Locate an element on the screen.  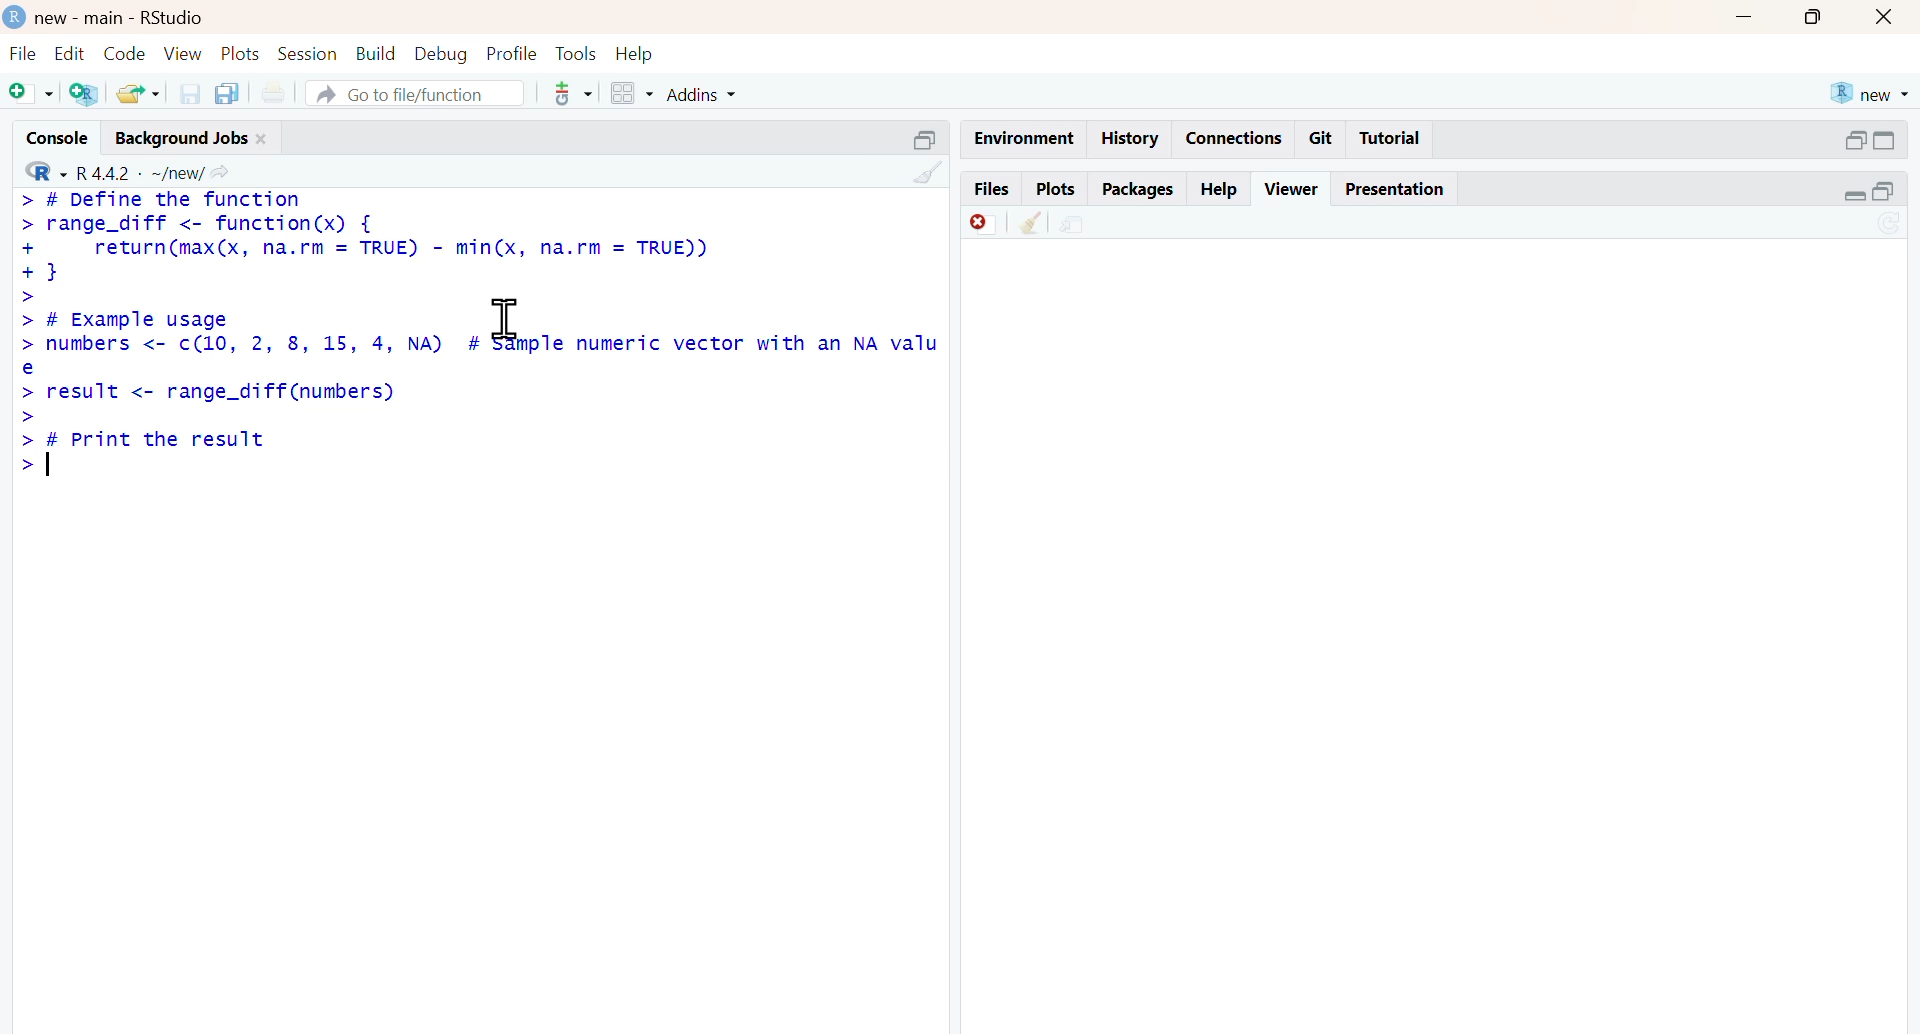
minimise is located at coordinates (1745, 16).